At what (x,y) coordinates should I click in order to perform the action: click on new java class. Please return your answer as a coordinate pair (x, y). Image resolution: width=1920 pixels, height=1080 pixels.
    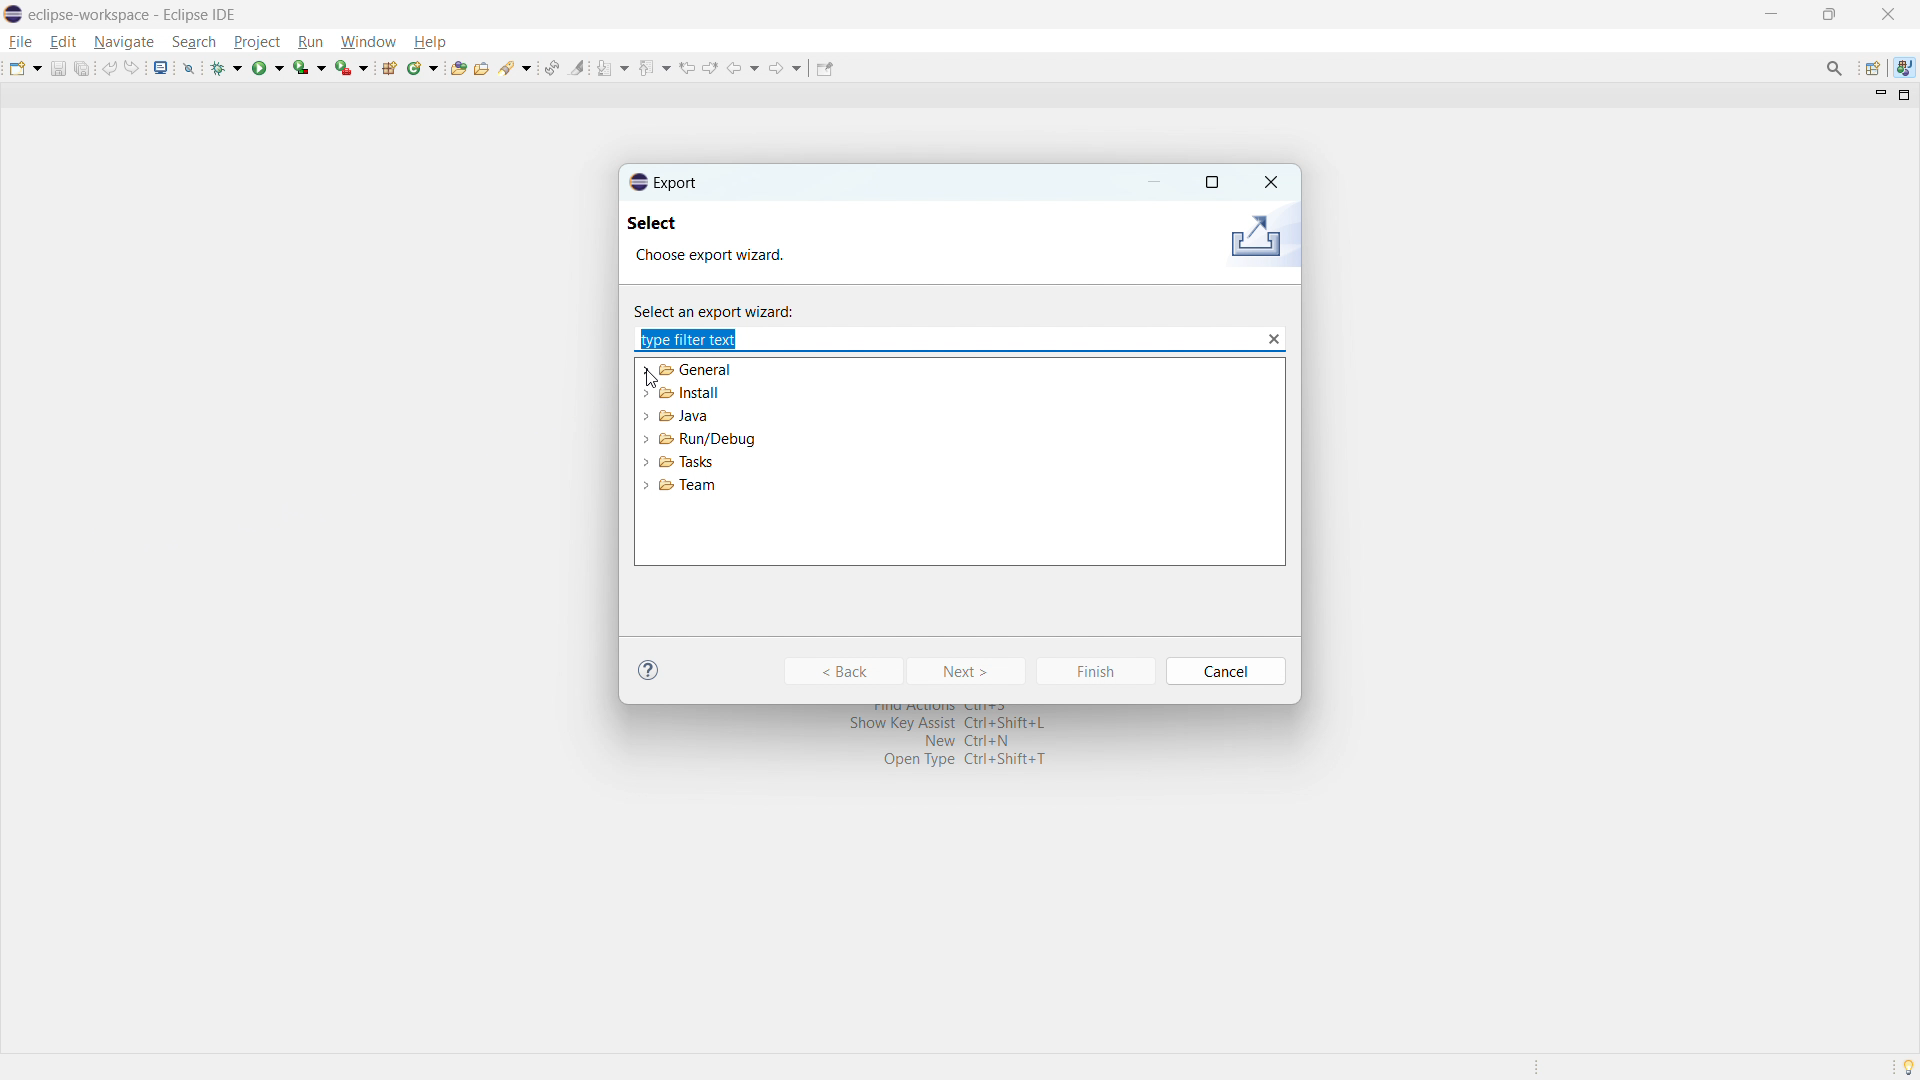
    Looking at the image, I should click on (423, 68).